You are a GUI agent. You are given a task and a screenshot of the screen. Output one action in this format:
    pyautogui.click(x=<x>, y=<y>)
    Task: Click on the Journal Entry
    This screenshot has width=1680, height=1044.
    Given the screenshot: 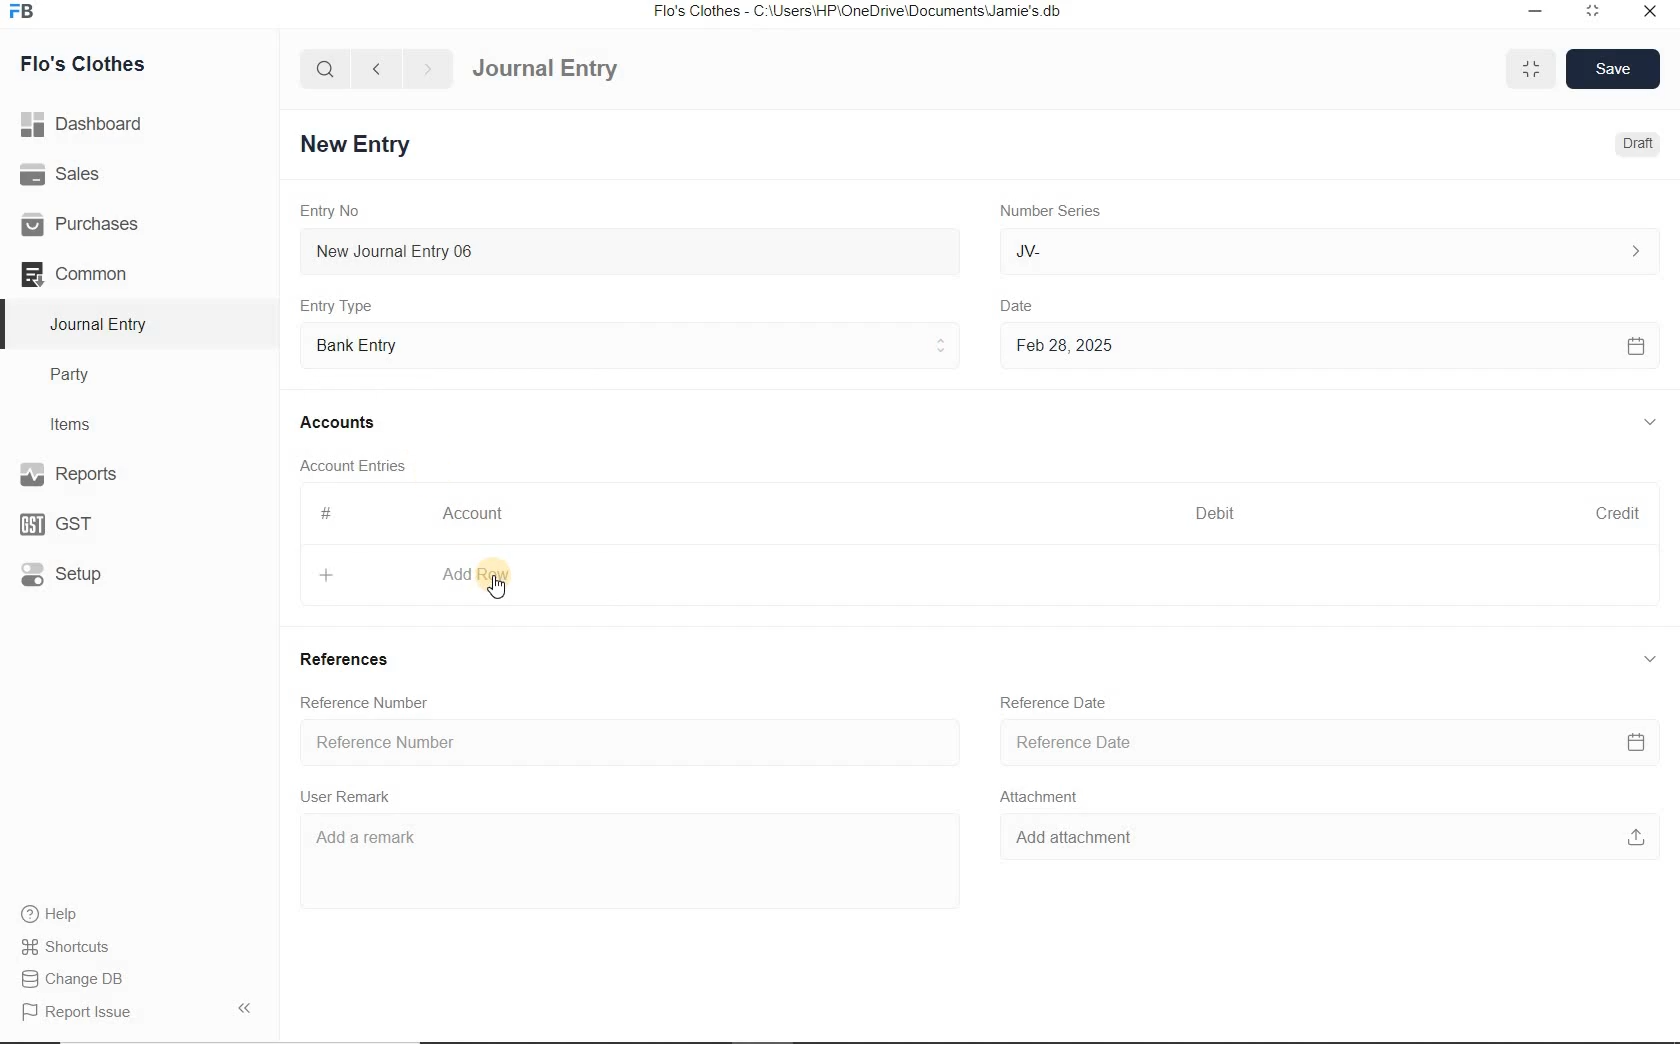 What is the action you would take?
    pyautogui.click(x=581, y=66)
    